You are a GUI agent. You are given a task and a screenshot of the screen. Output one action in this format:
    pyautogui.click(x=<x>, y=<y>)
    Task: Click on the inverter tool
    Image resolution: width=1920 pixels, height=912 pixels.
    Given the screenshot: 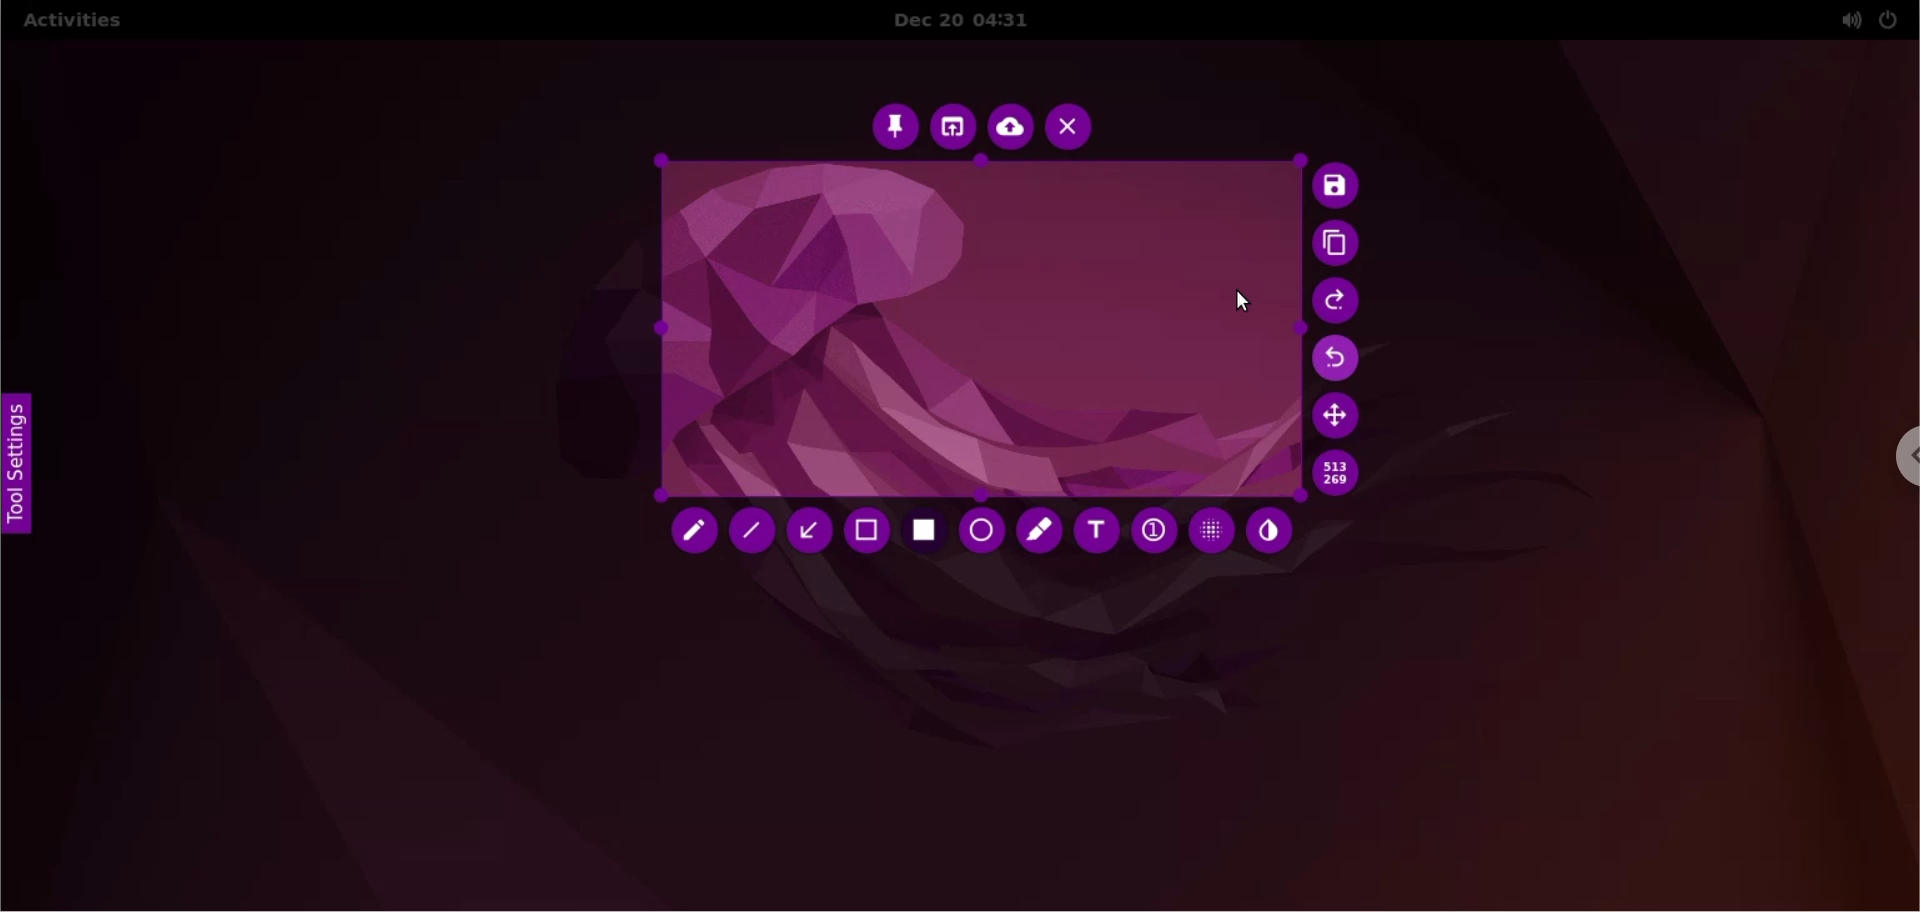 What is the action you would take?
    pyautogui.click(x=1270, y=530)
    